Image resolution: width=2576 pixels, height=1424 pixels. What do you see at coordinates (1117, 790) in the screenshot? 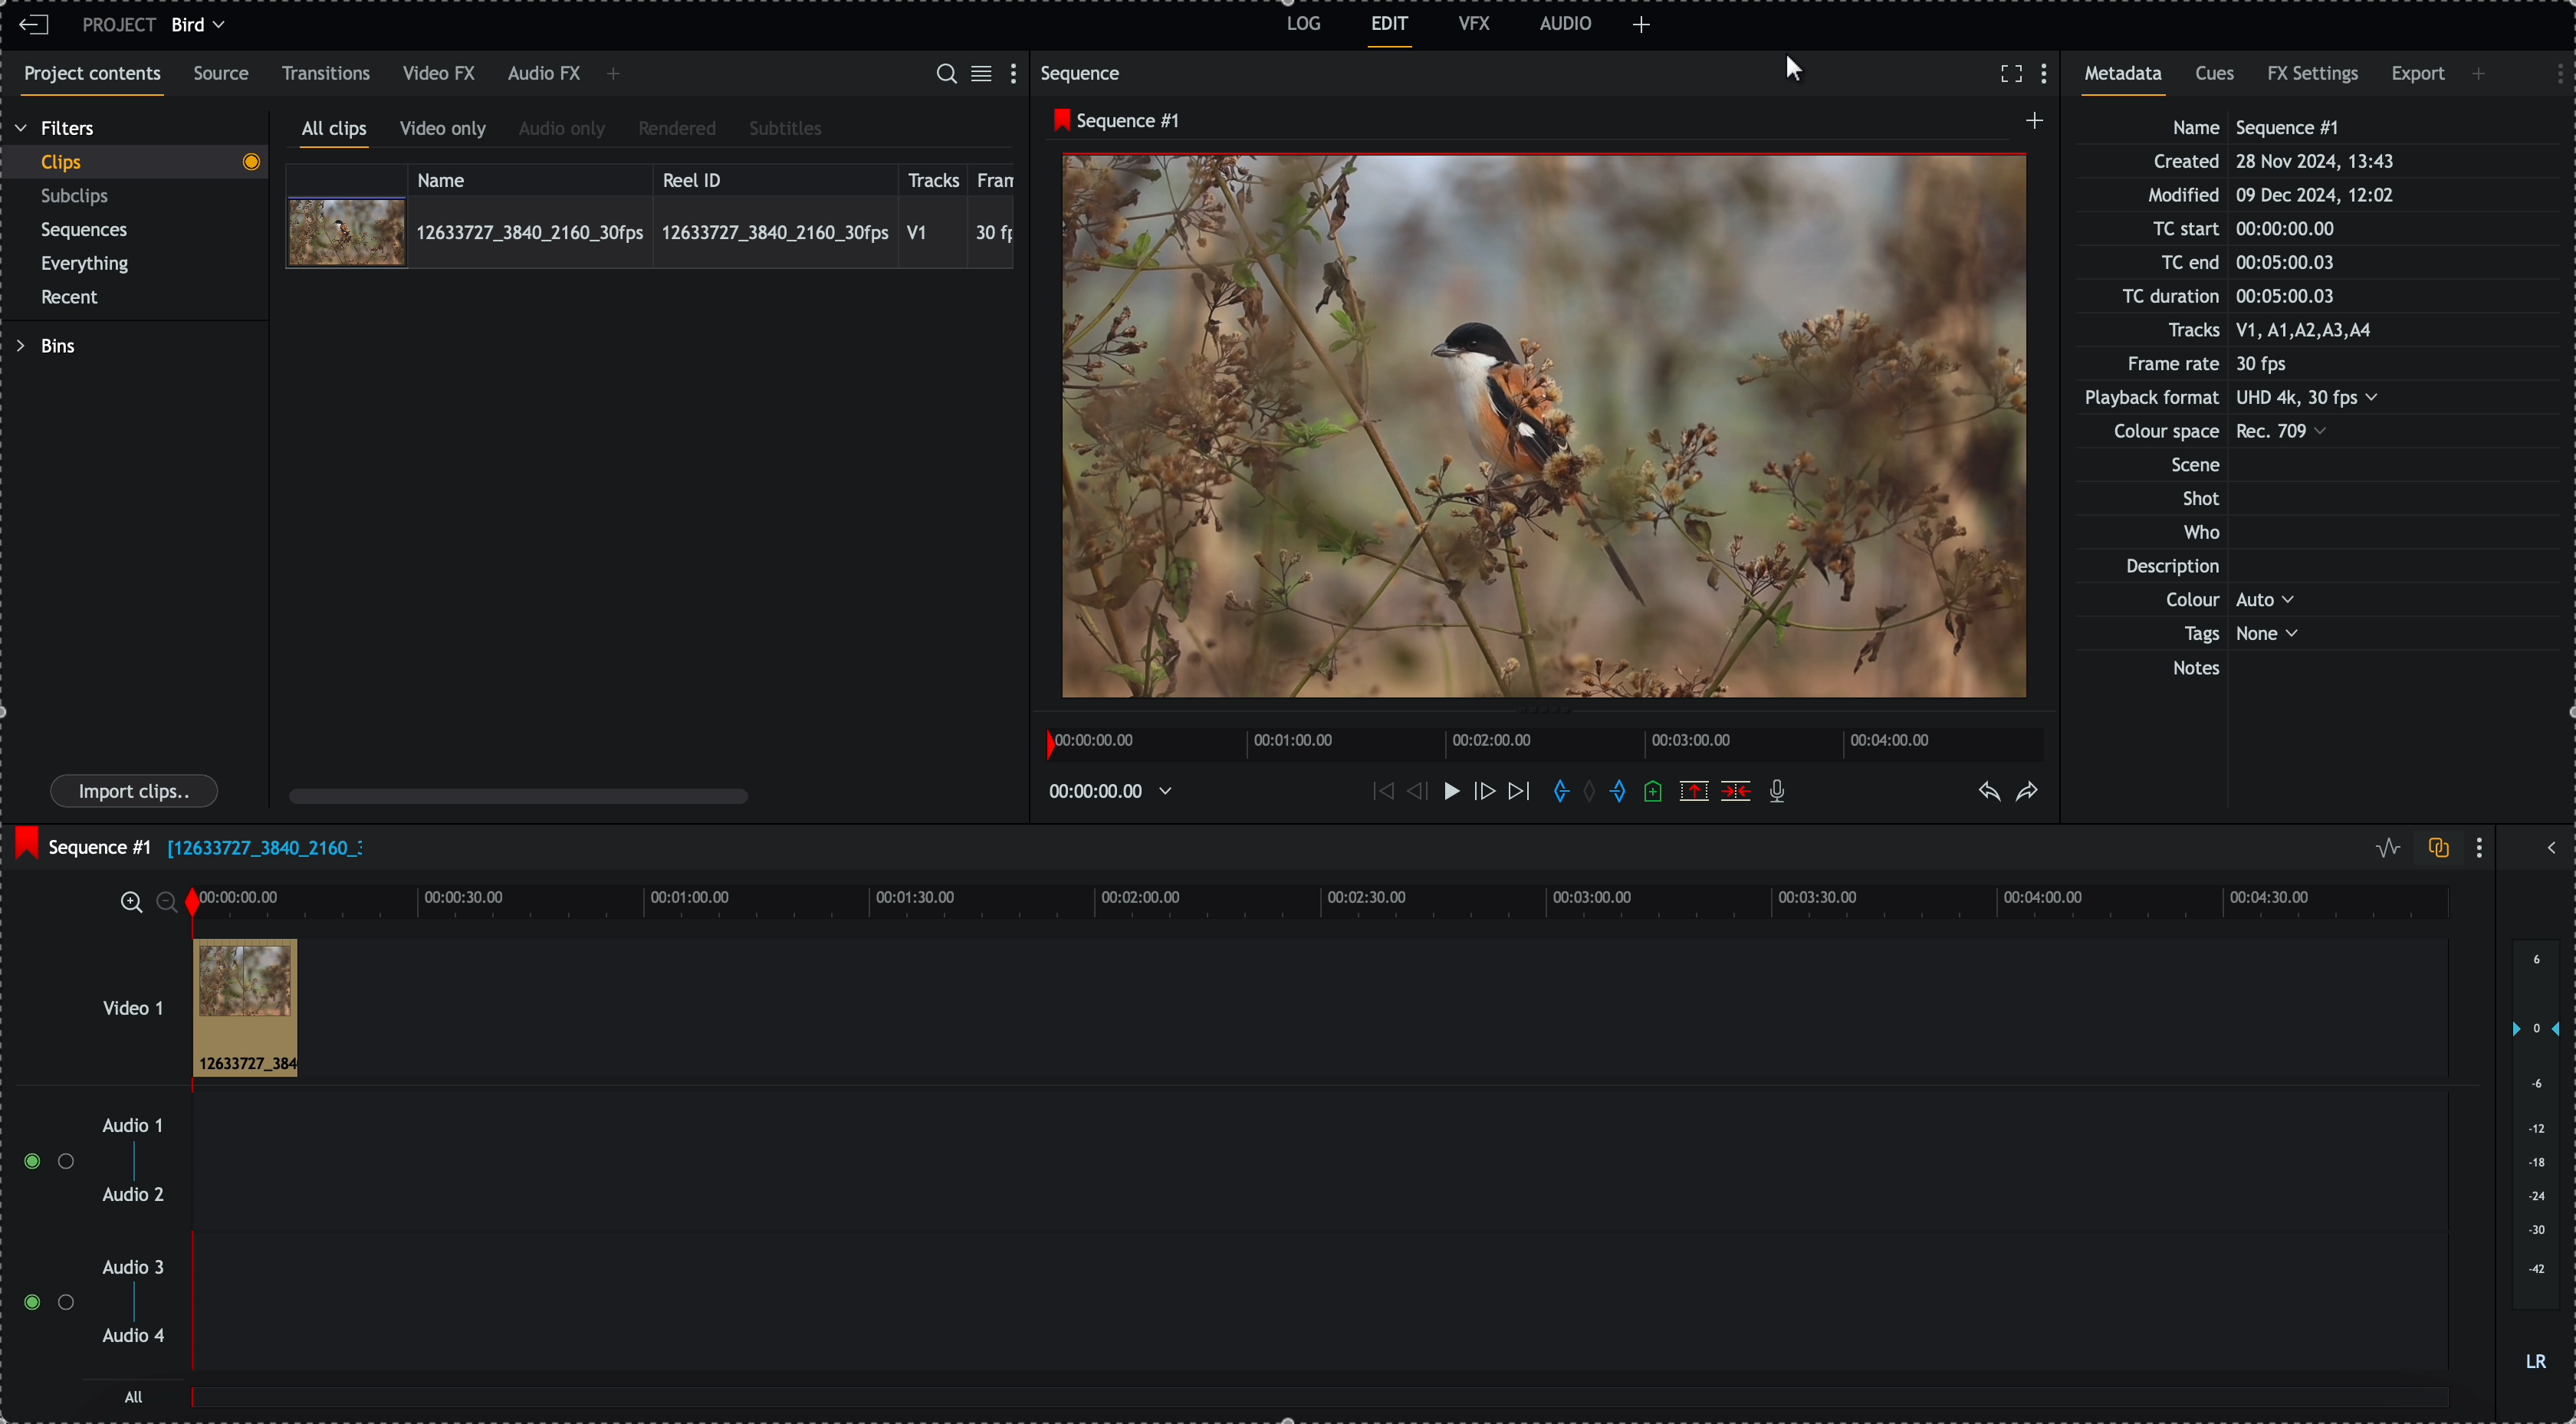
I see `timeline` at bounding box center [1117, 790].